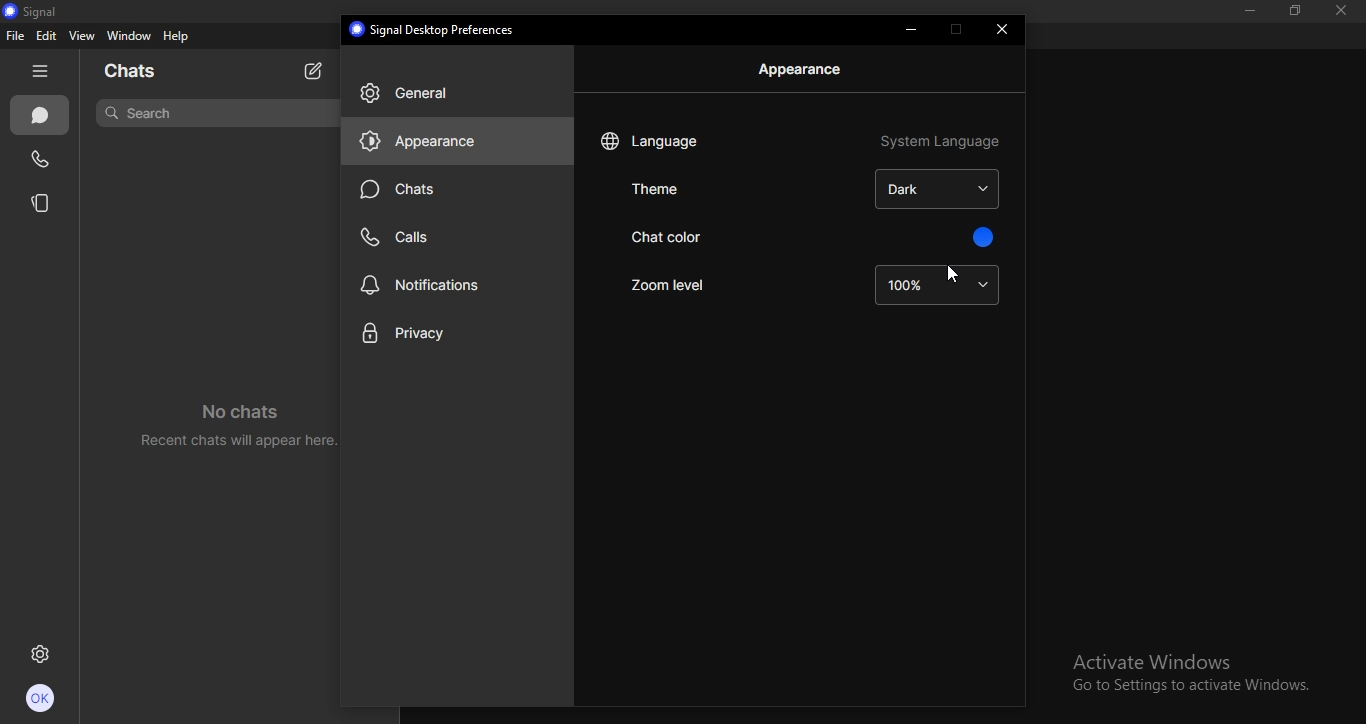 Image resolution: width=1366 pixels, height=724 pixels. Describe the element at coordinates (177, 37) in the screenshot. I see `help` at that location.